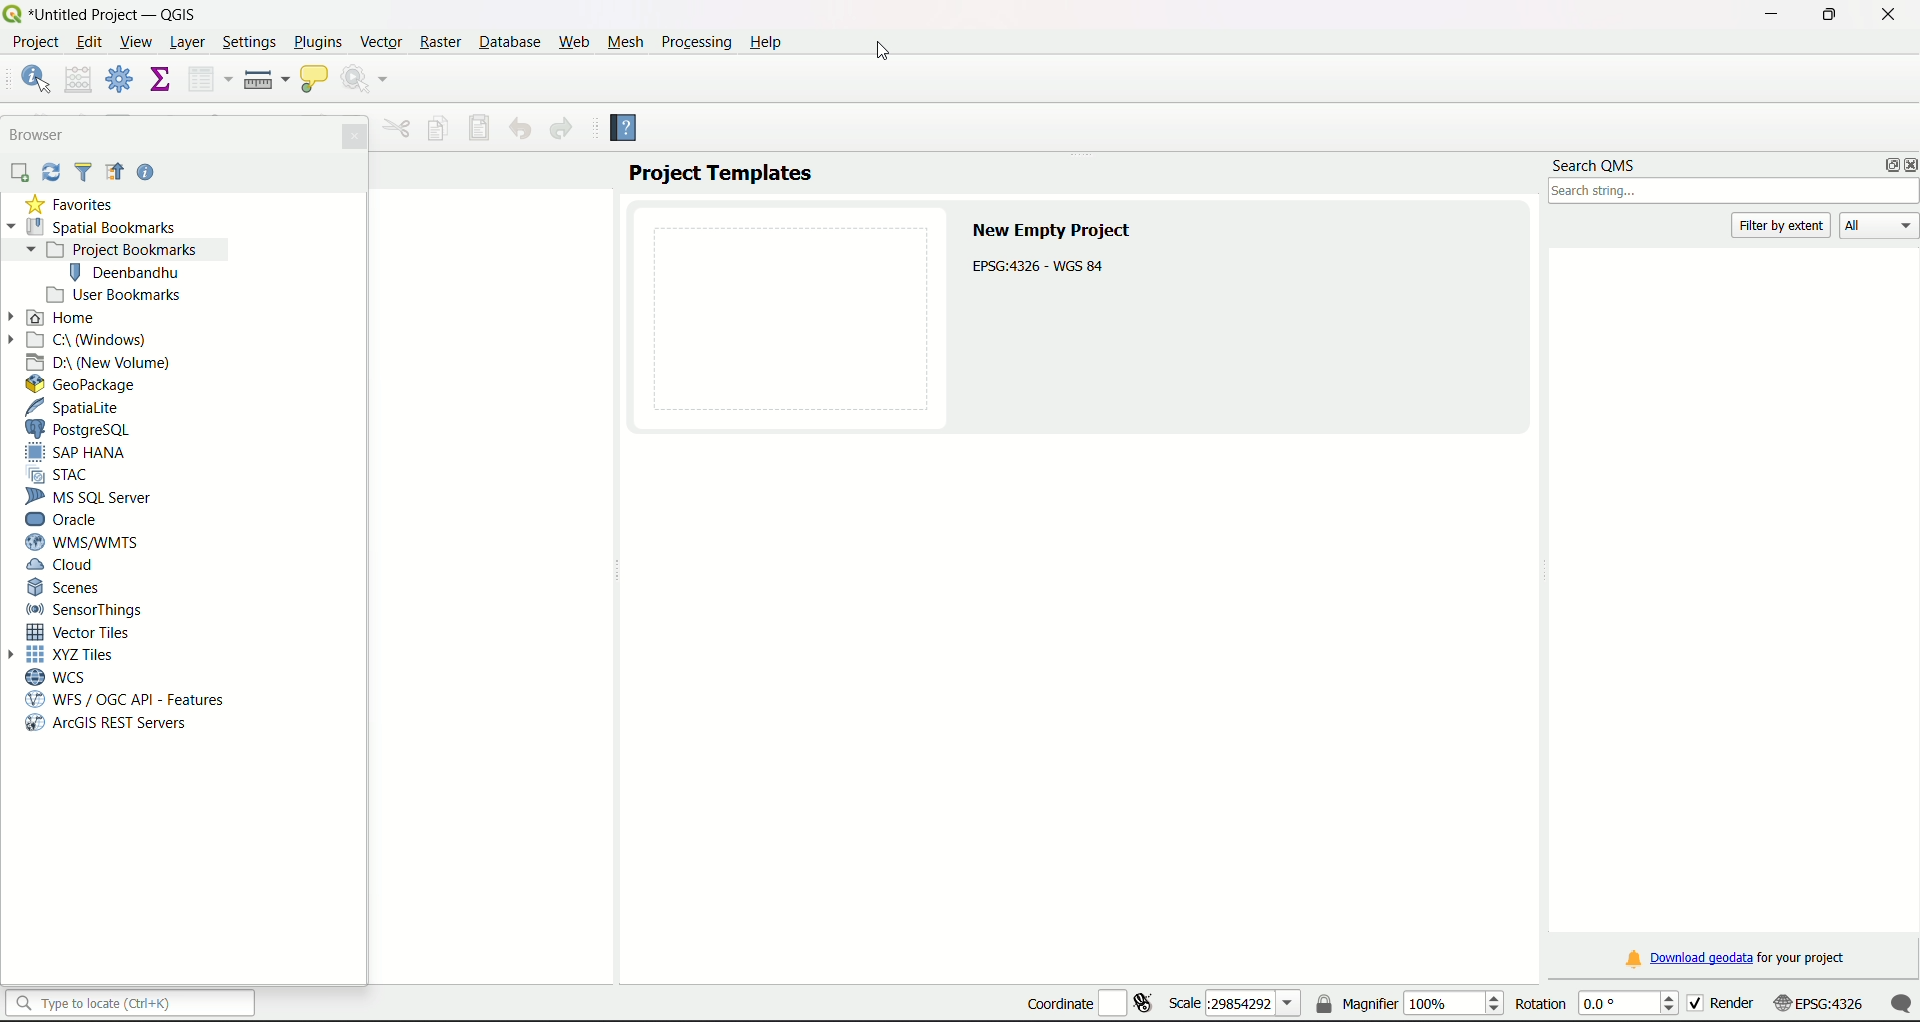 This screenshot has height=1022, width=1920. Describe the element at coordinates (73, 518) in the screenshot. I see `Oracle` at that location.